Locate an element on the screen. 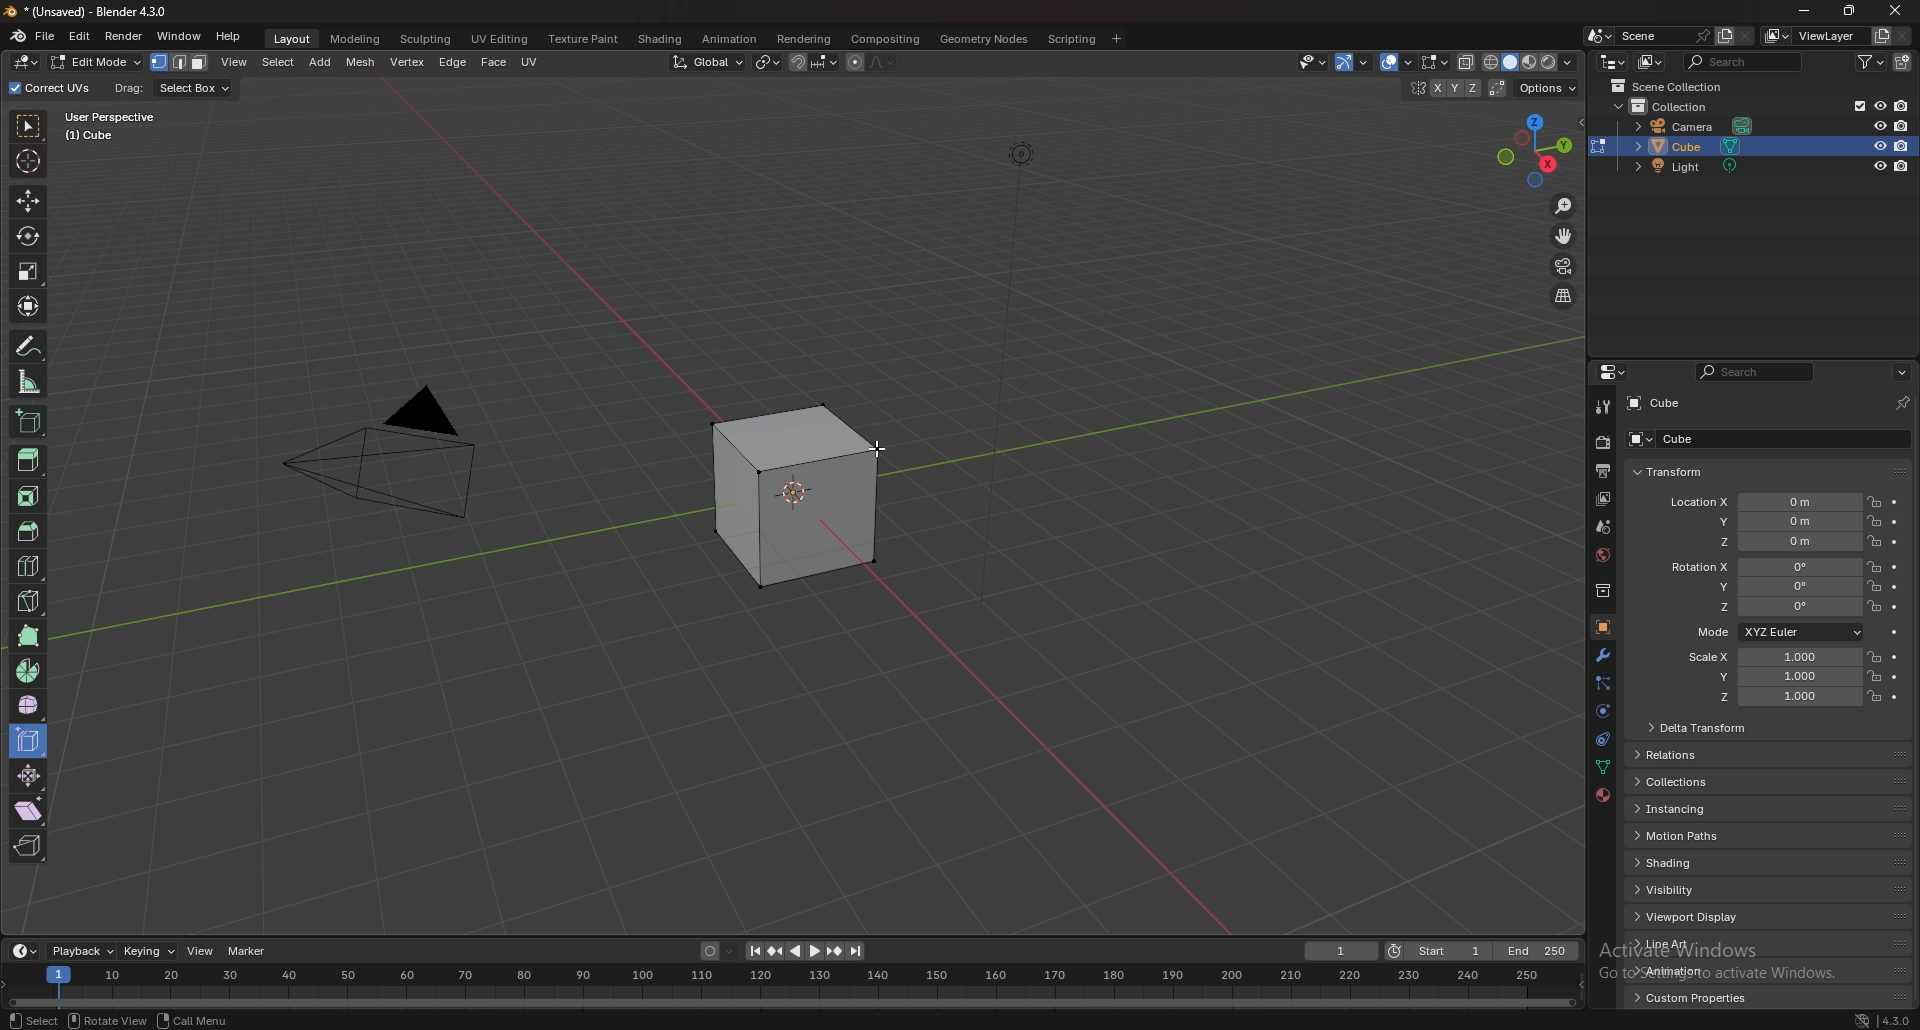  shading is located at coordinates (1680, 863).